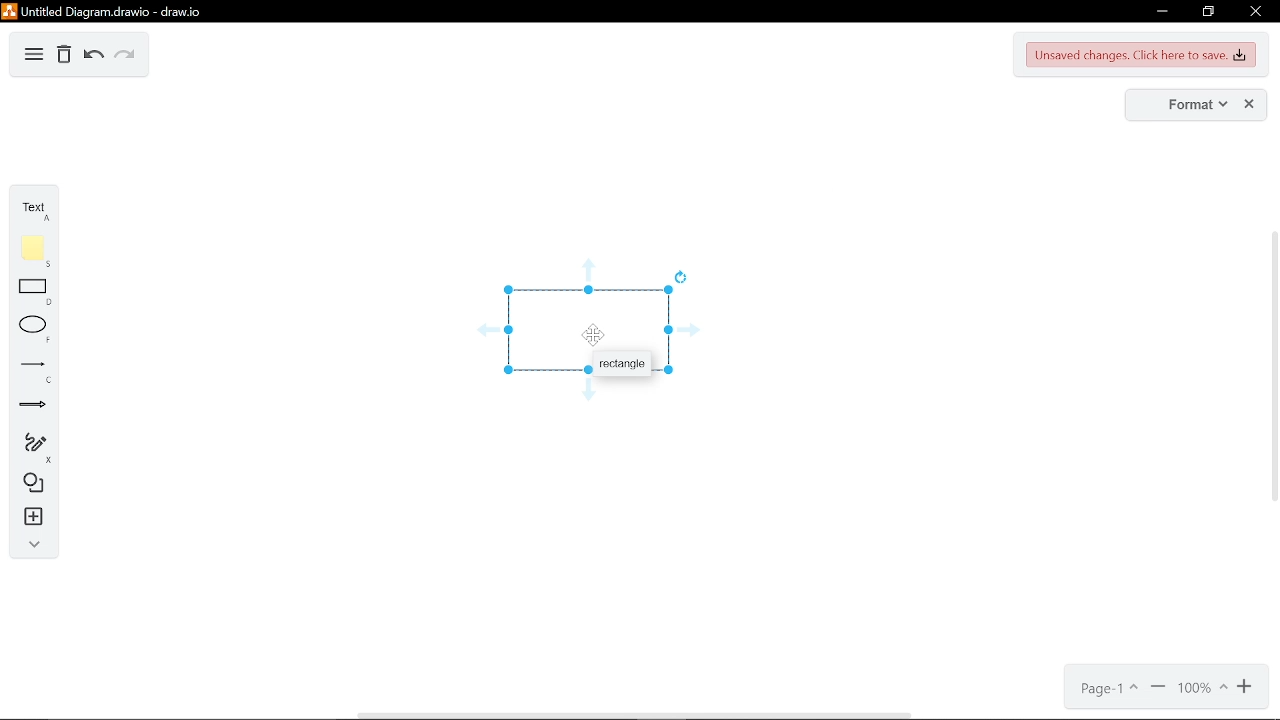 The height and width of the screenshot is (720, 1280). What do you see at coordinates (94, 57) in the screenshot?
I see `undo` at bounding box center [94, 57].